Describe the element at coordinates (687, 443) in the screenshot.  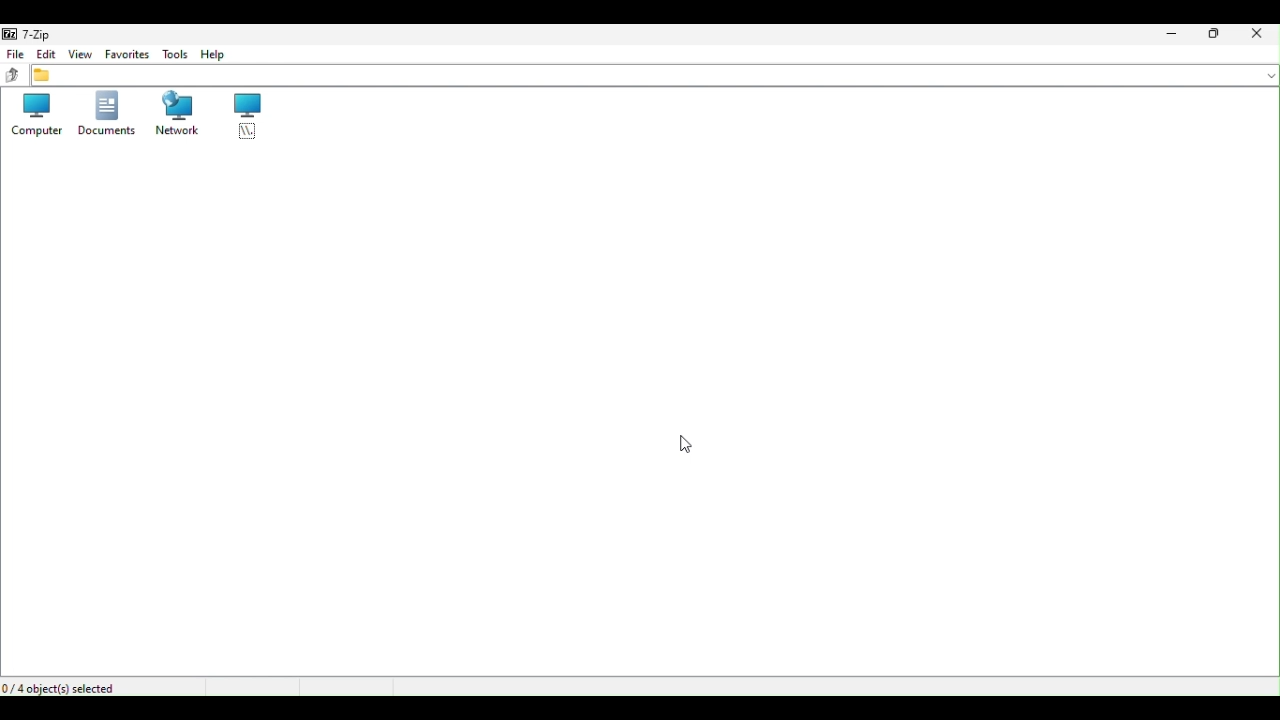
I see `cursor` at that location.